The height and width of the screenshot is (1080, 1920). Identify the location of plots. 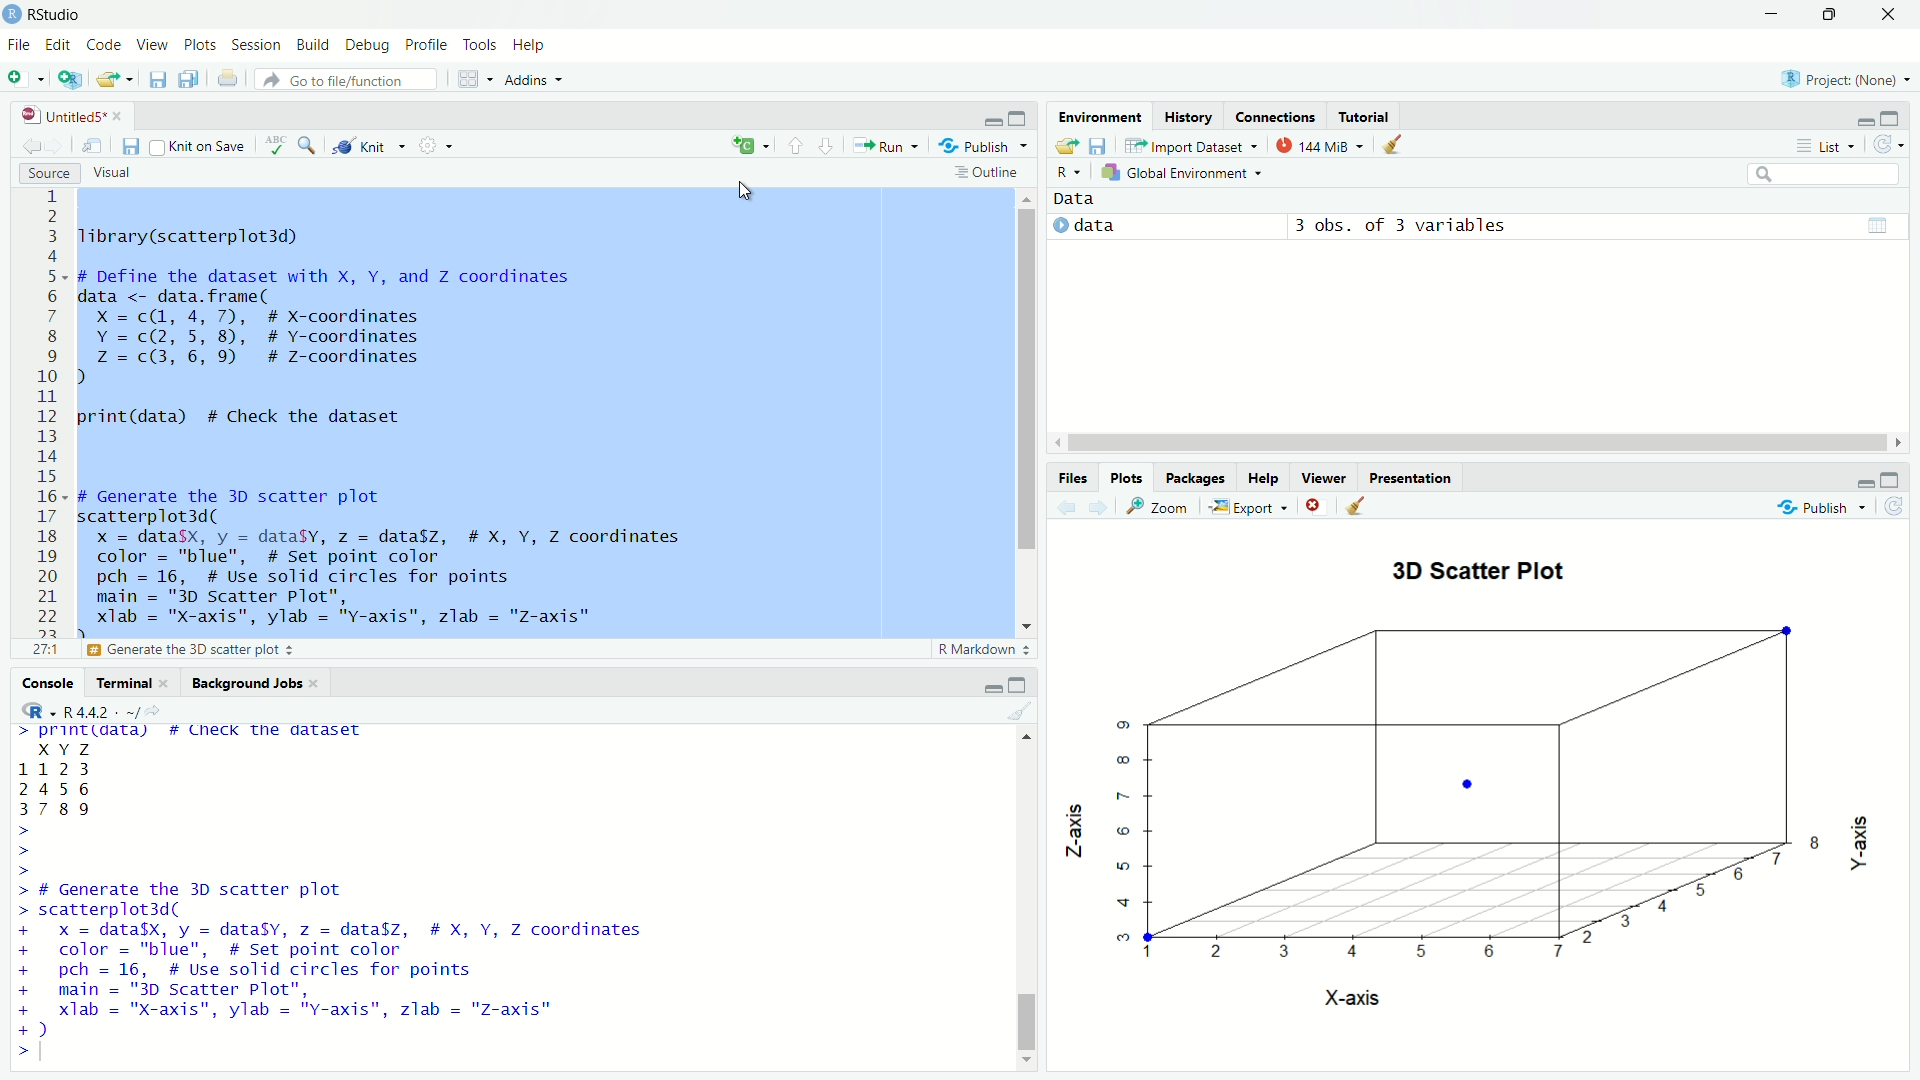
(1127, 478).